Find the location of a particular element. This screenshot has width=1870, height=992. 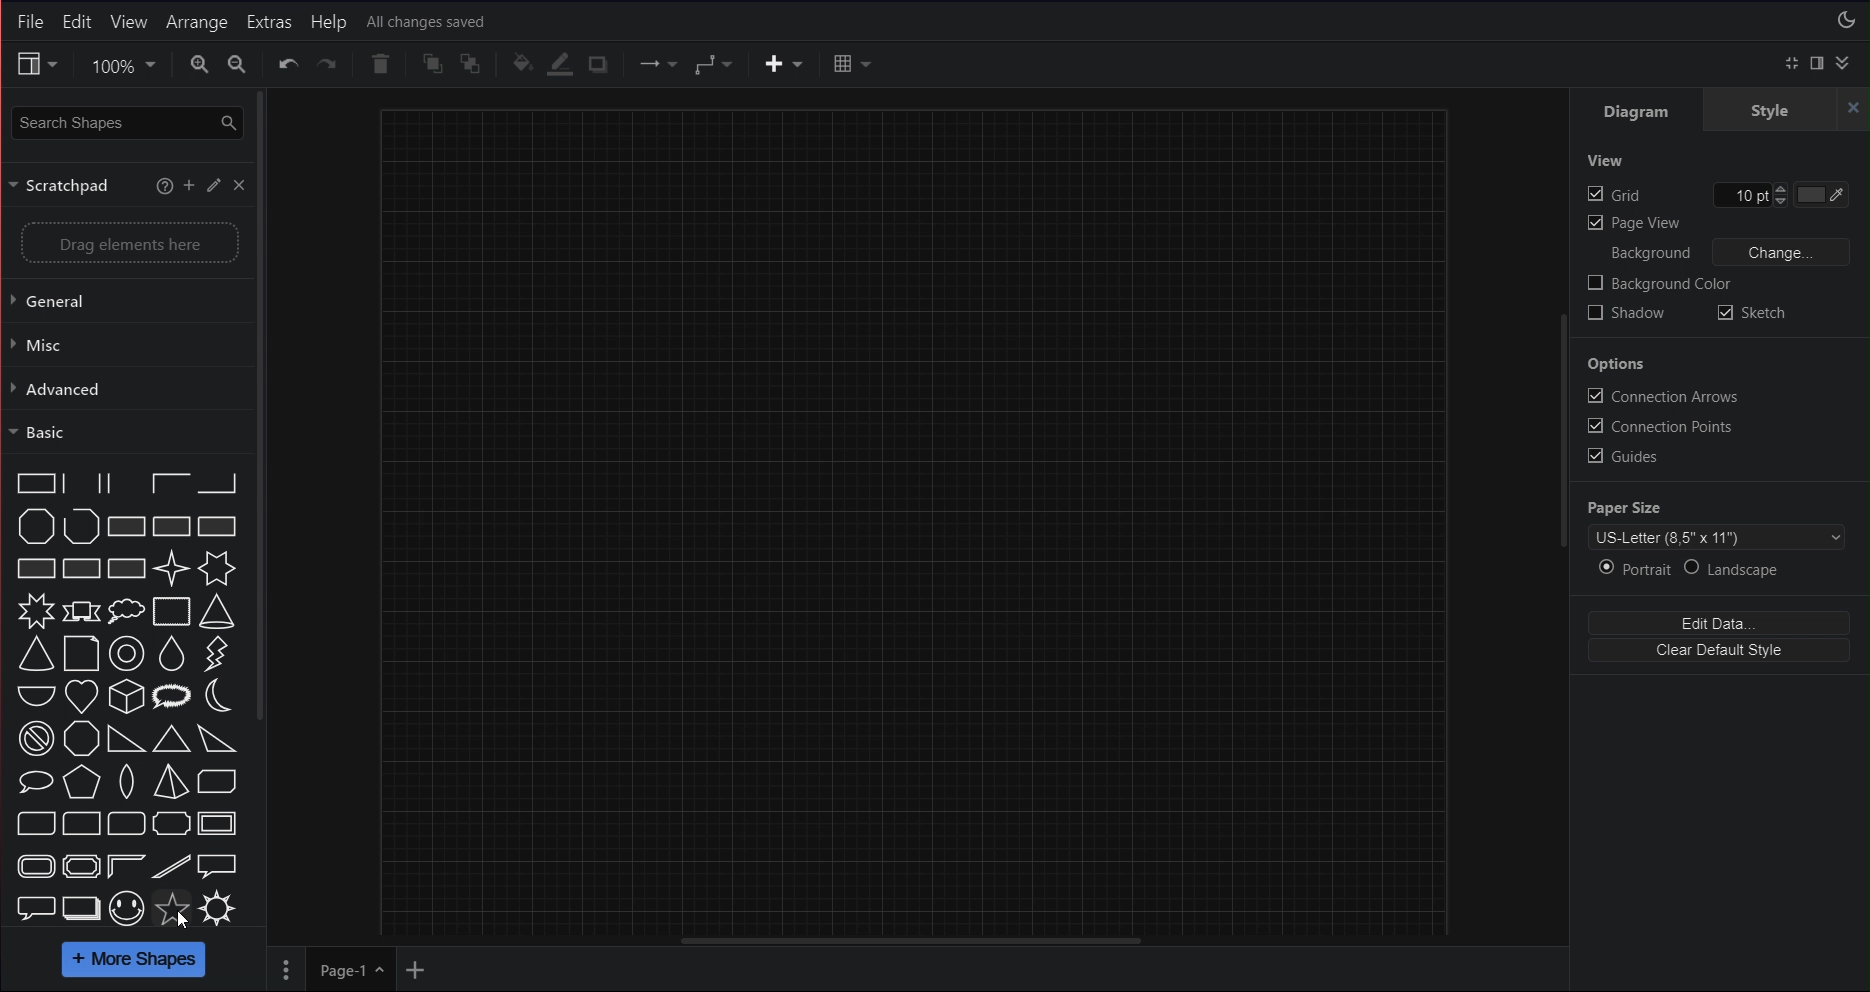

diagonal rounded rectangle is located at coordinates (37, 823).